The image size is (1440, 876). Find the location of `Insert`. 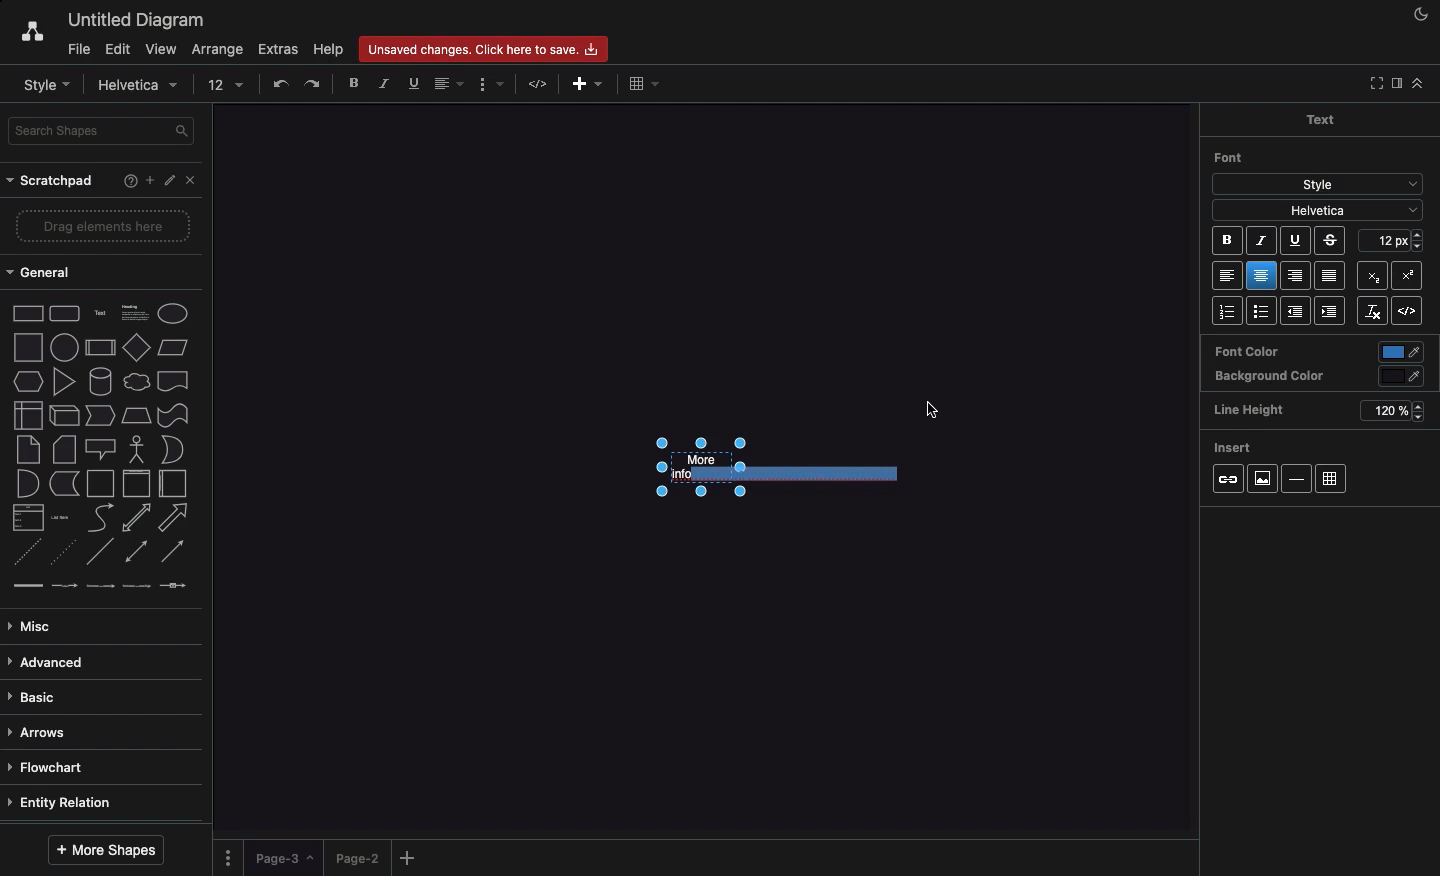

Insert is located at coordinates (1234, 444).